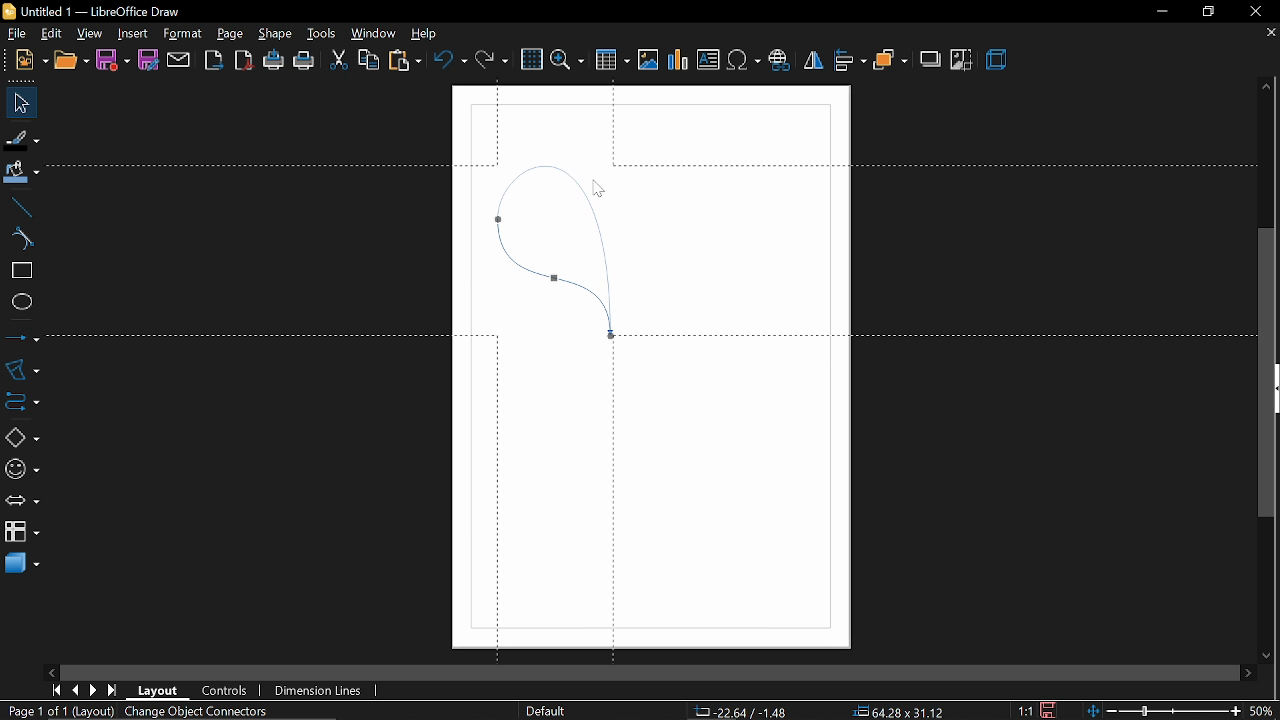 This screenshot has width=1280, height=720. I want to click on close current tab, so click(1270, 37).